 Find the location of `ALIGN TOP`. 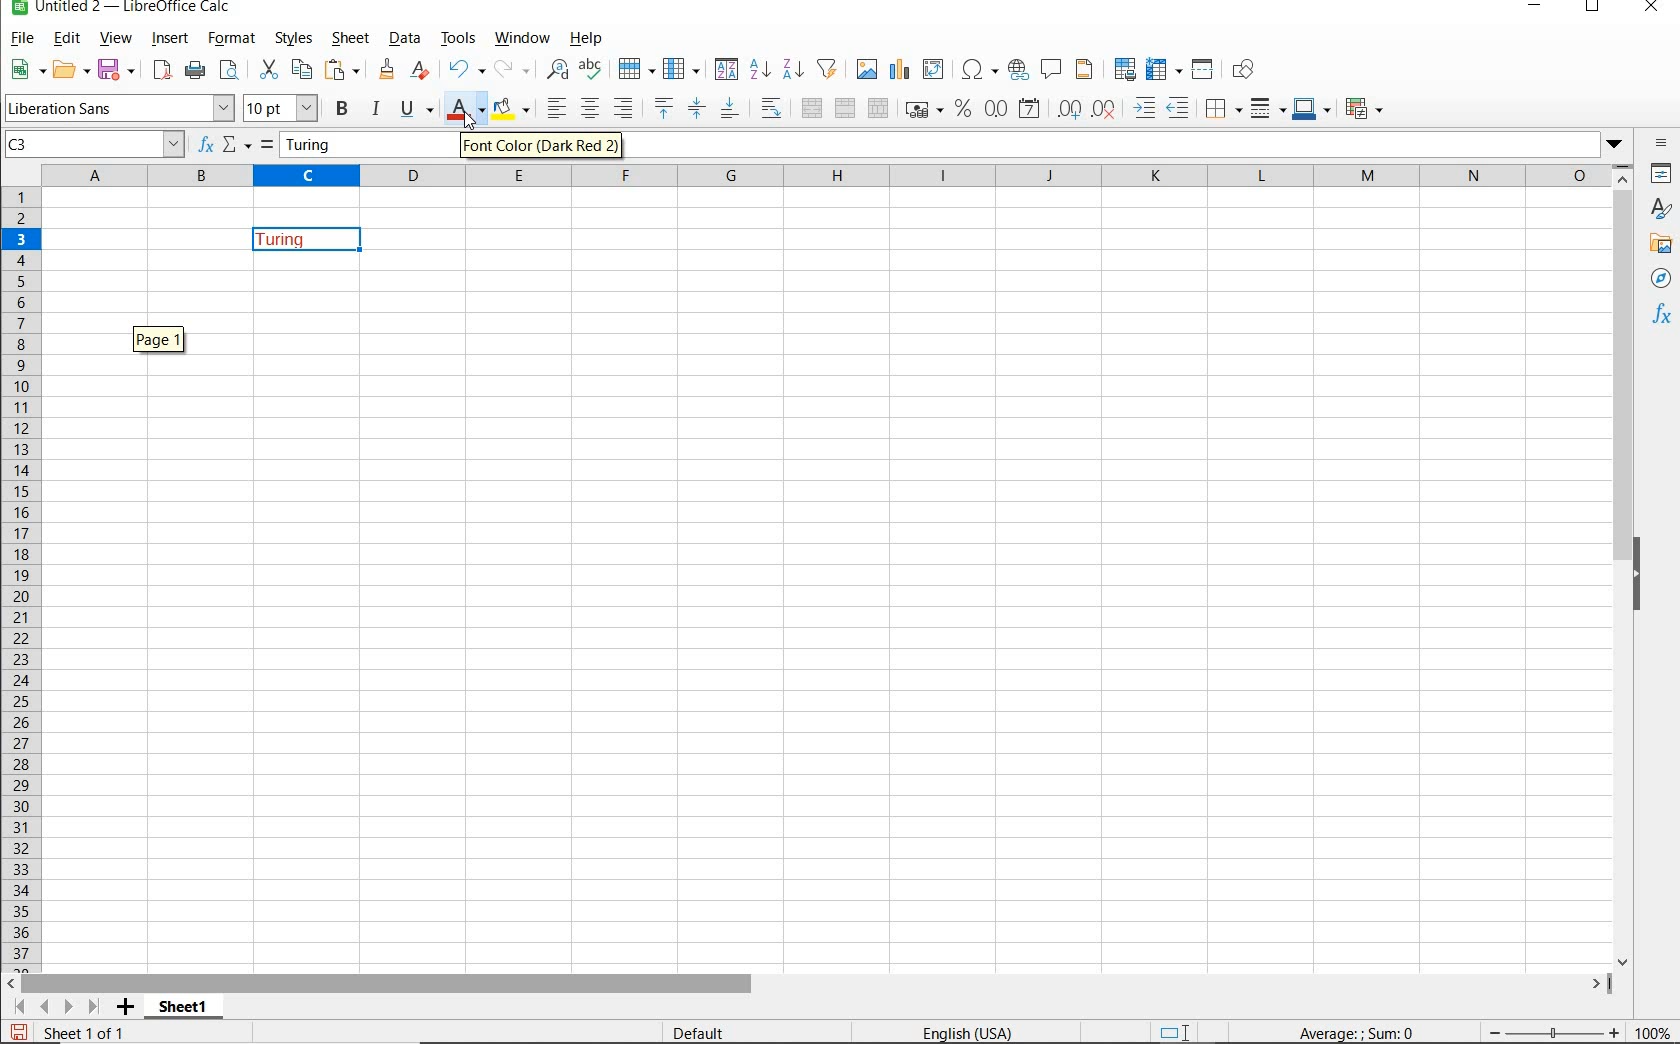

ALIGN TOP is located at coordinates (664, 108).